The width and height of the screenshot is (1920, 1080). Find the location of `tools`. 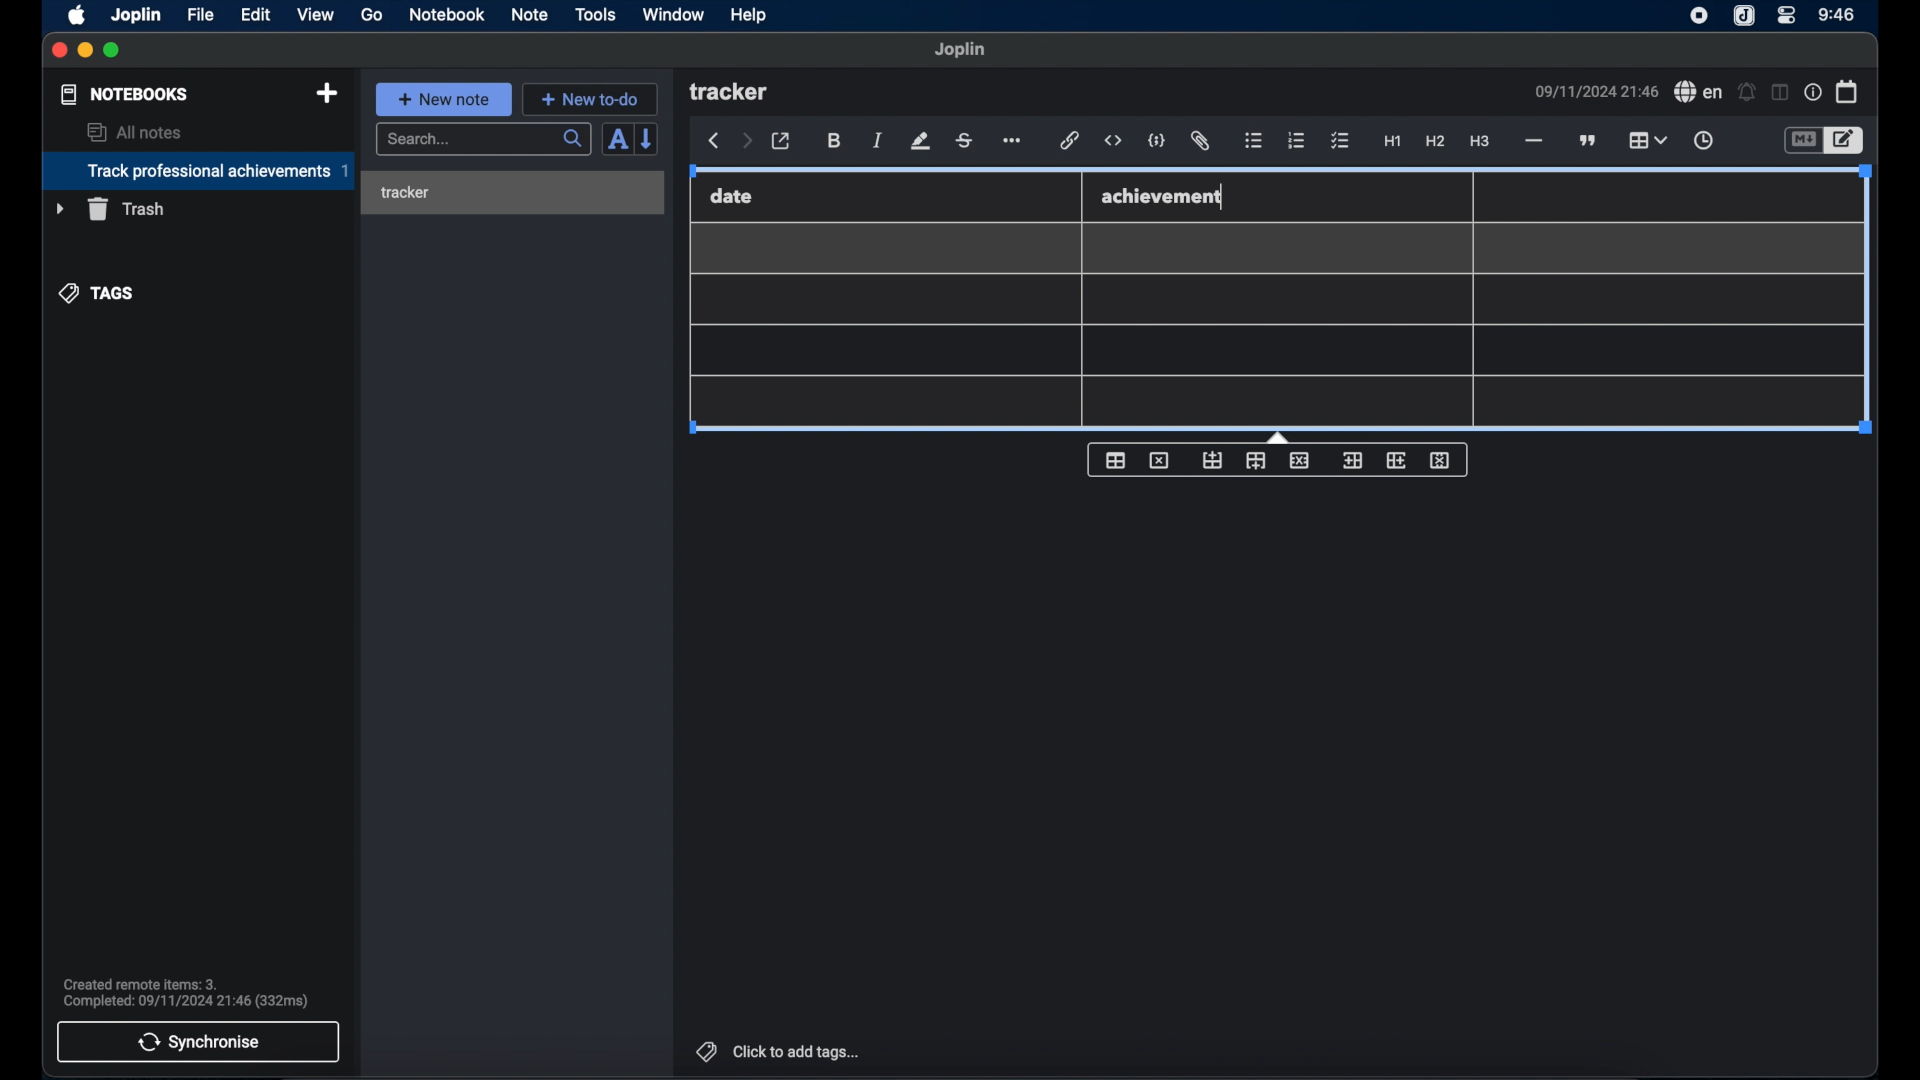

tools is located at coordinates (596, 15).